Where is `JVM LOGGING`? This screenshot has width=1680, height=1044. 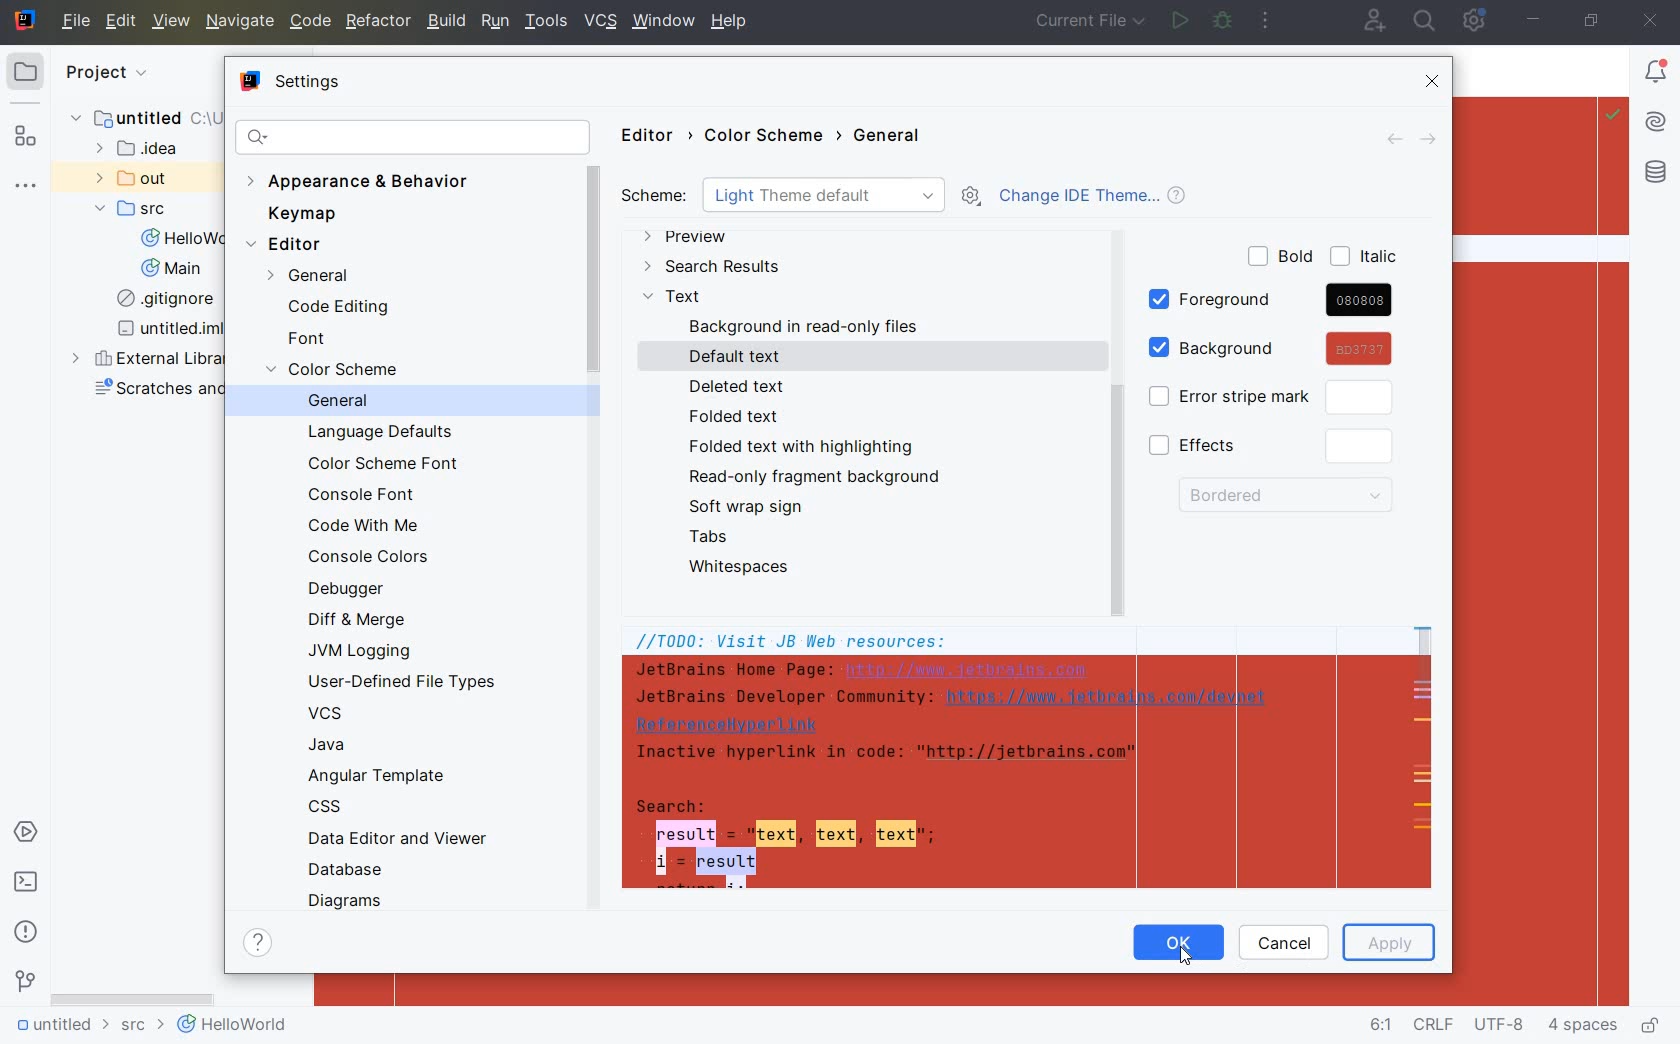 JVM LOGGING is located at coordinates (364, 651).